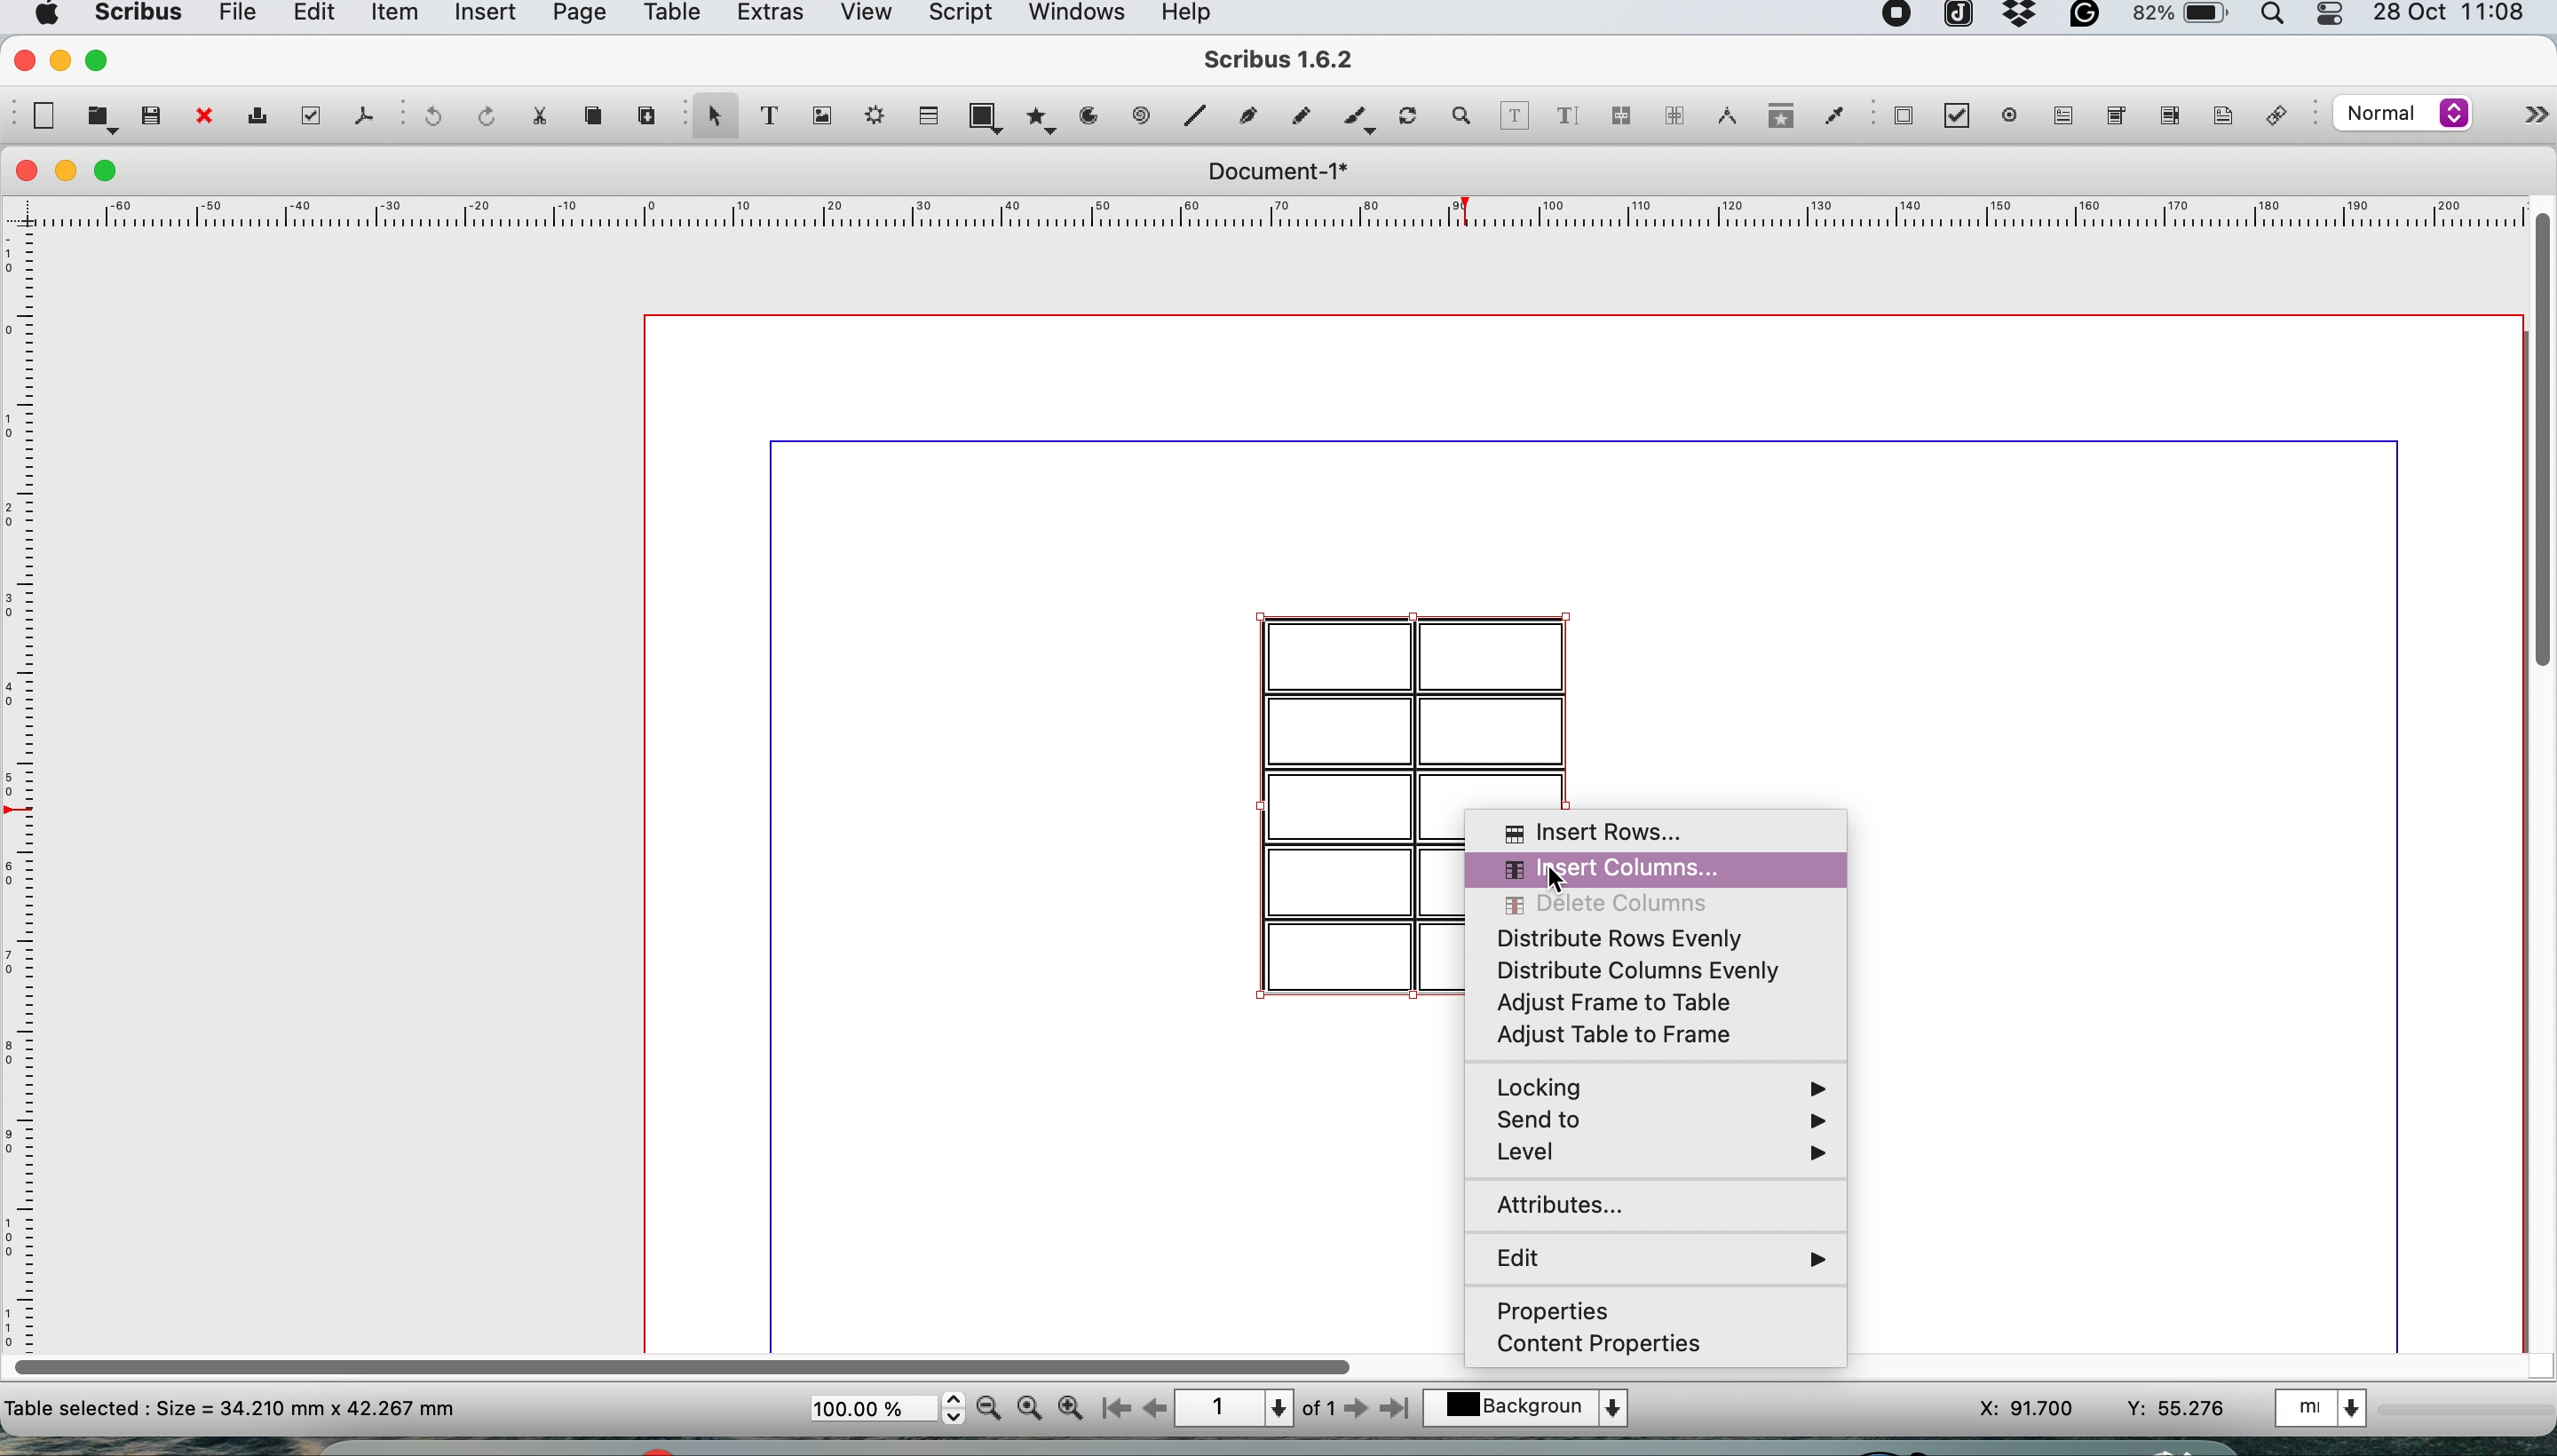 Image resolution: width=2557 pixels, height=1456 pixels. I want to click on document 1, so click(1276, 172).